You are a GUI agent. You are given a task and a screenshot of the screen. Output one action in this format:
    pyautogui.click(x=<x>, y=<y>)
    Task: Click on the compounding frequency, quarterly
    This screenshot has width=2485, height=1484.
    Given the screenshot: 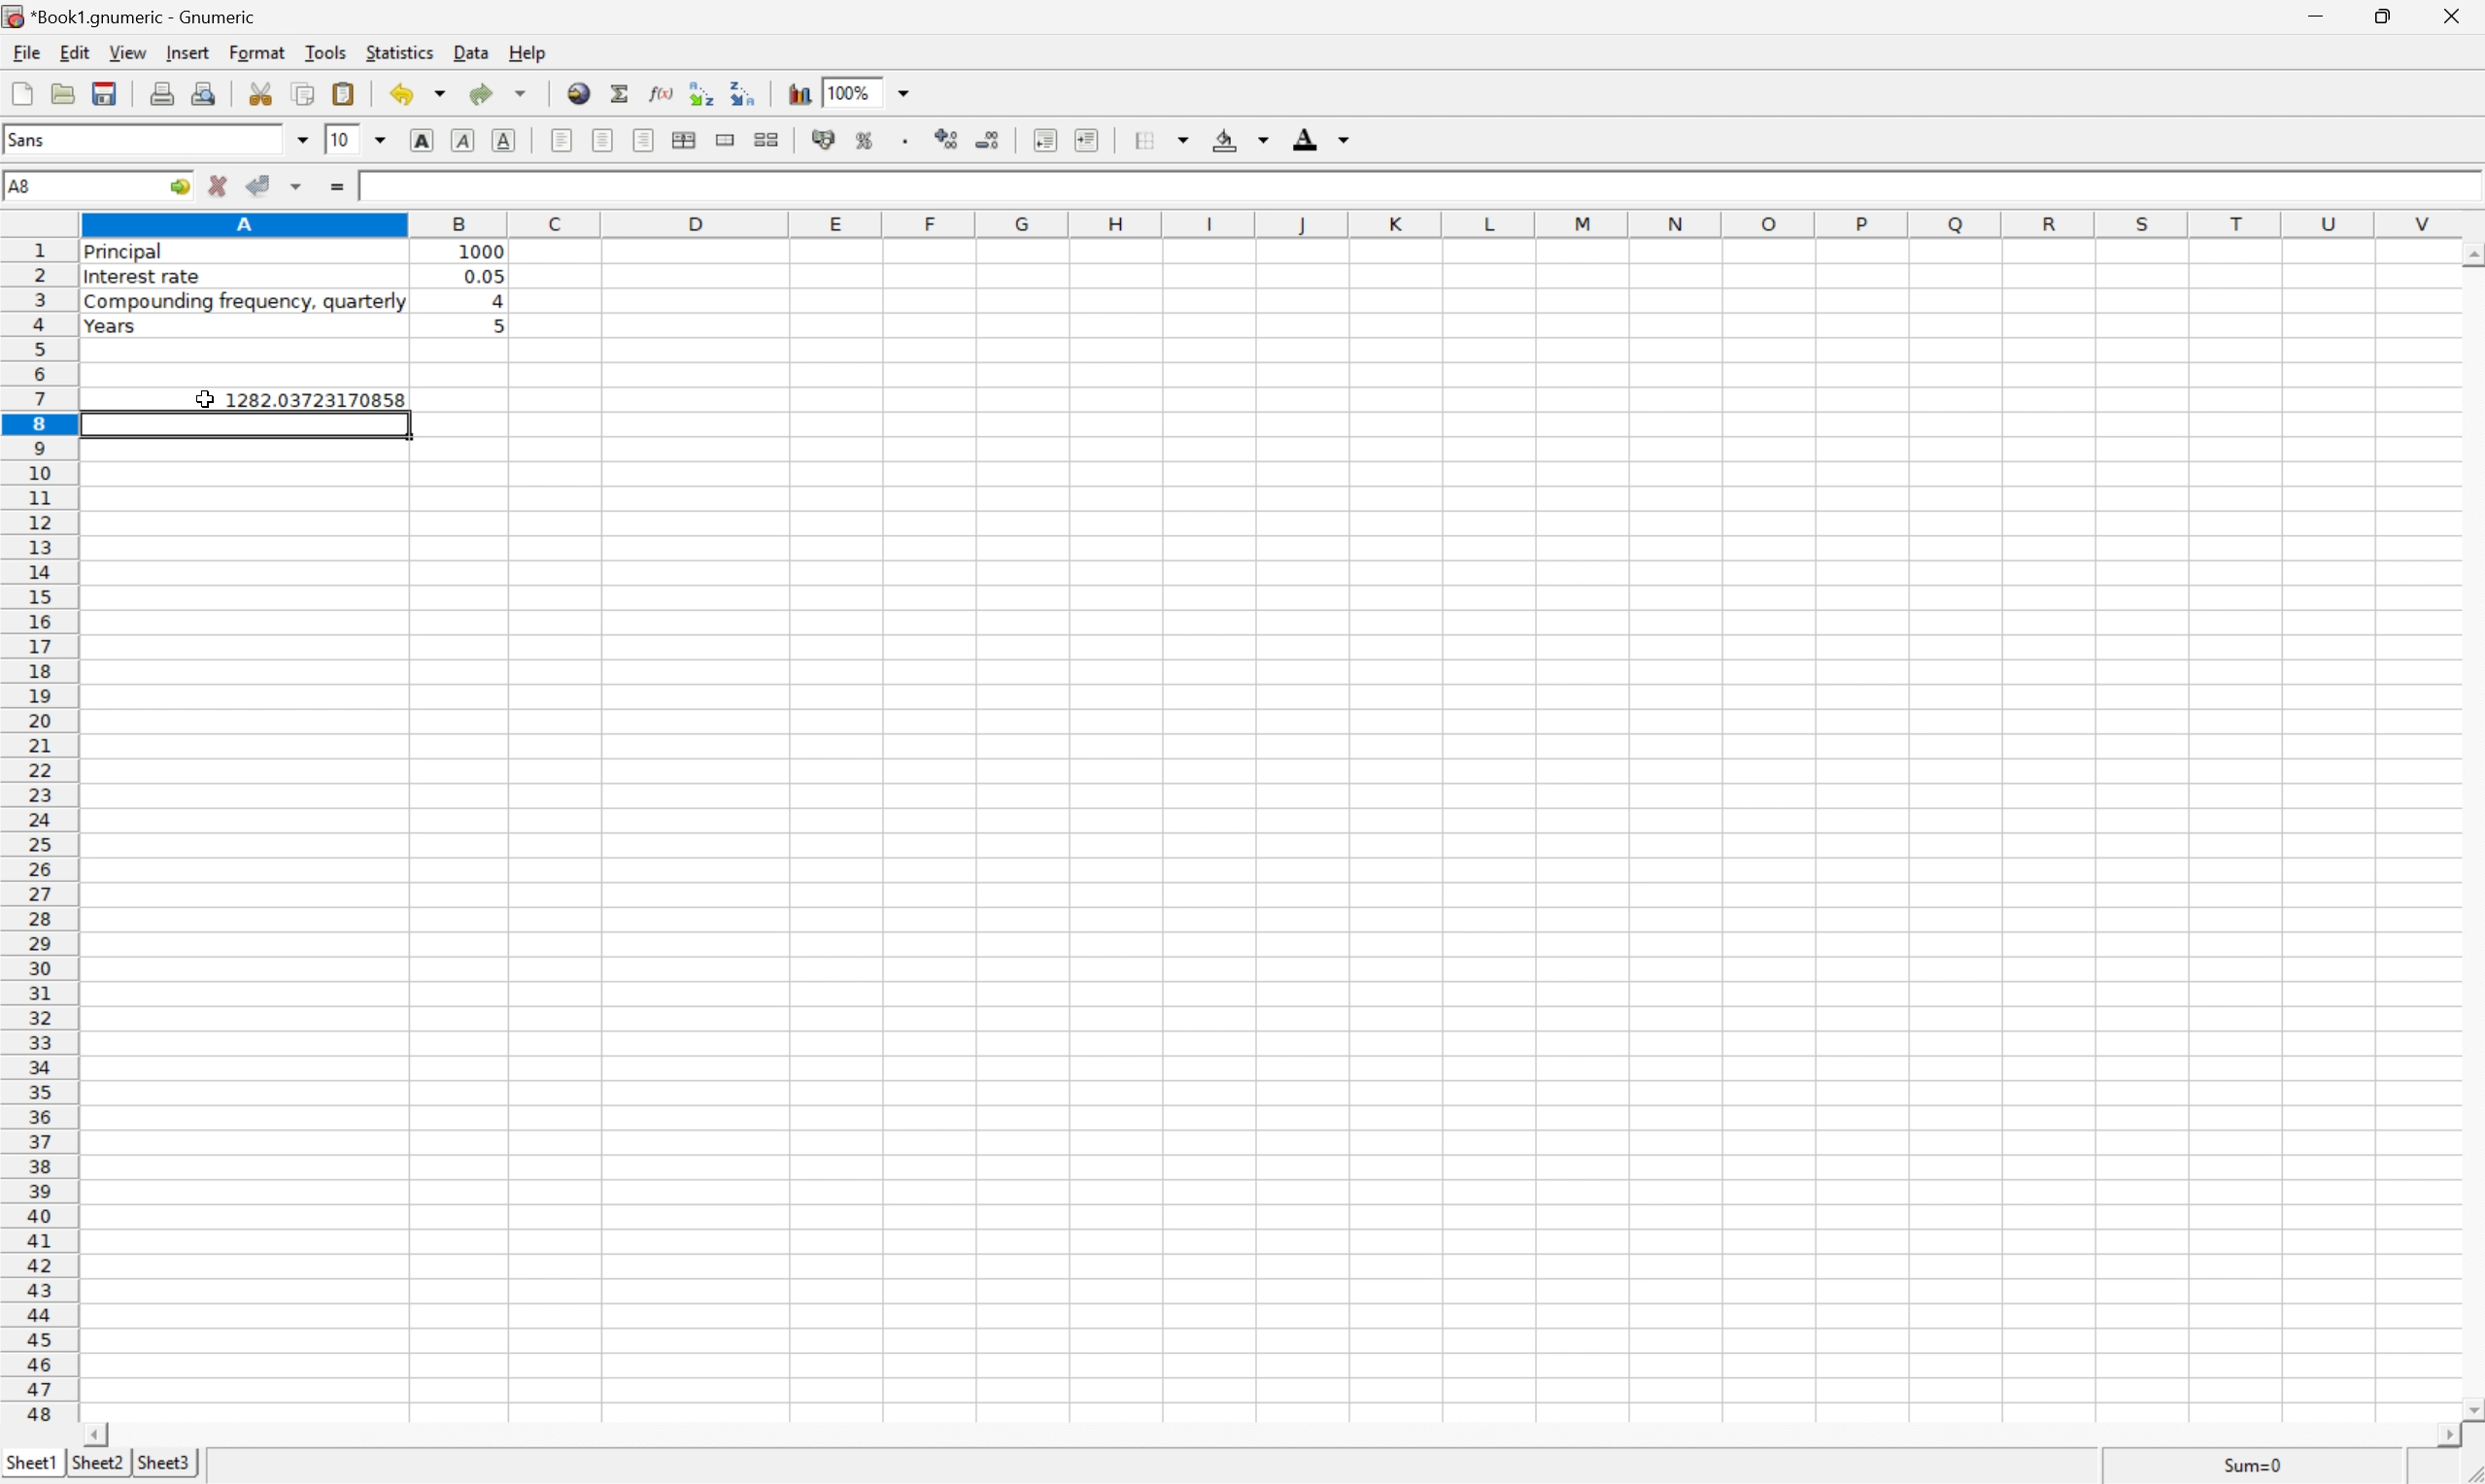 What is the action you would take?
    pyautogui.click(x=241, y=303)
    